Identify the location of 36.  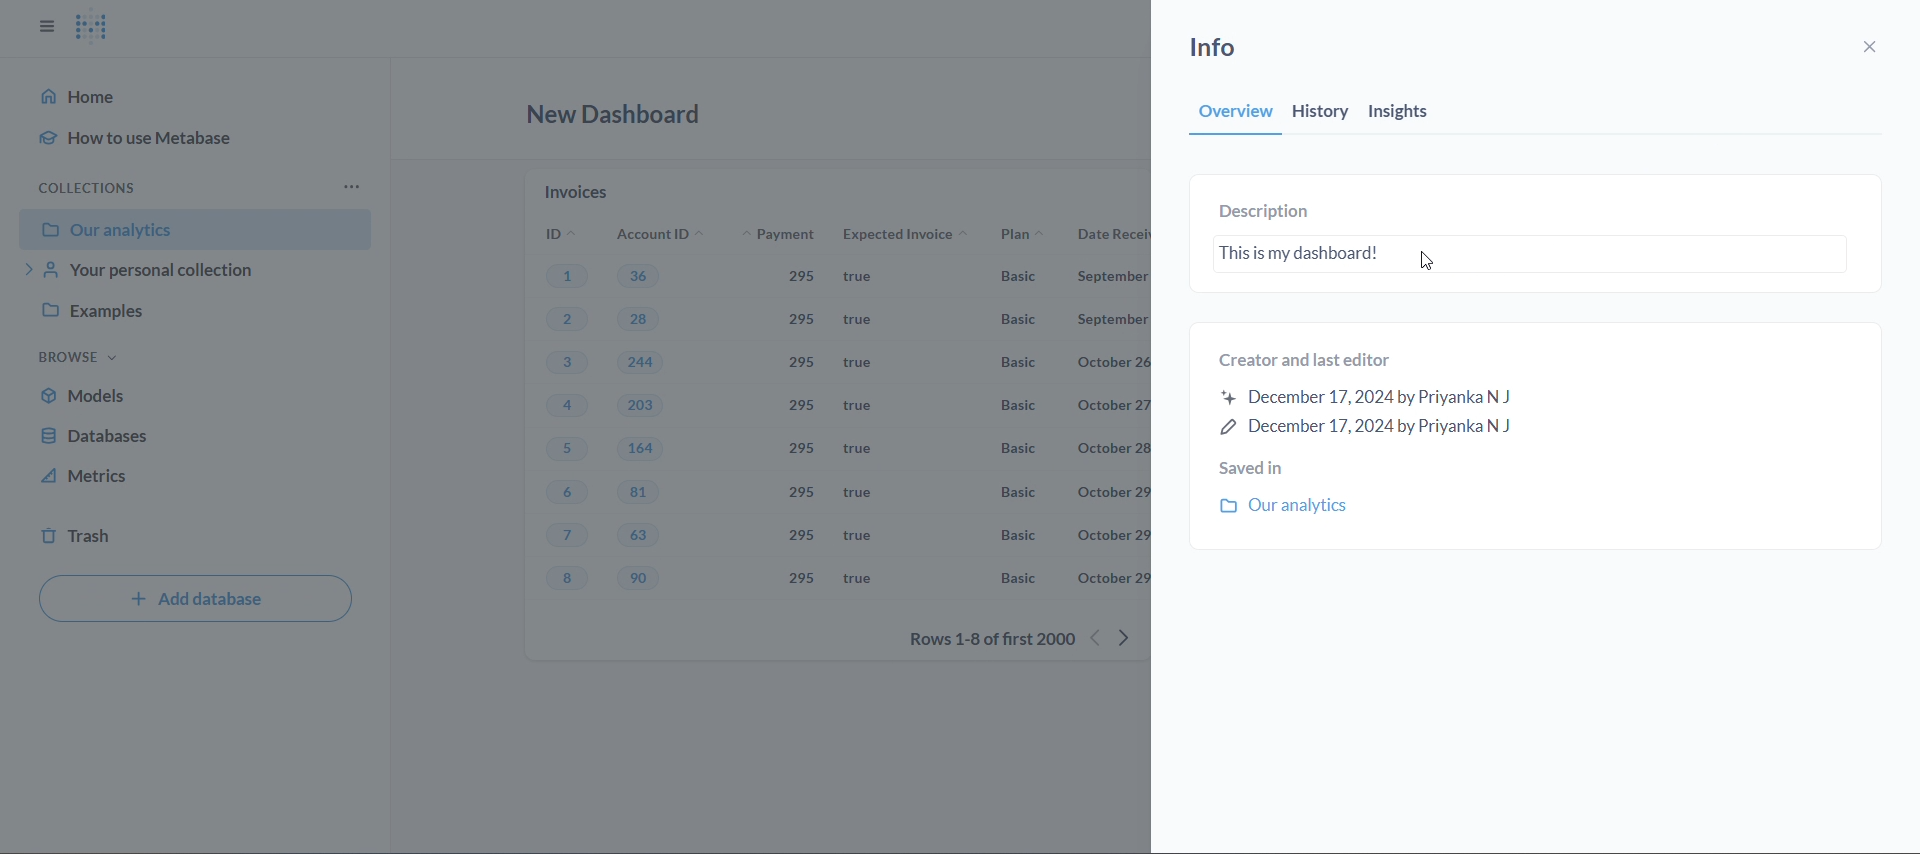
(639, 275).